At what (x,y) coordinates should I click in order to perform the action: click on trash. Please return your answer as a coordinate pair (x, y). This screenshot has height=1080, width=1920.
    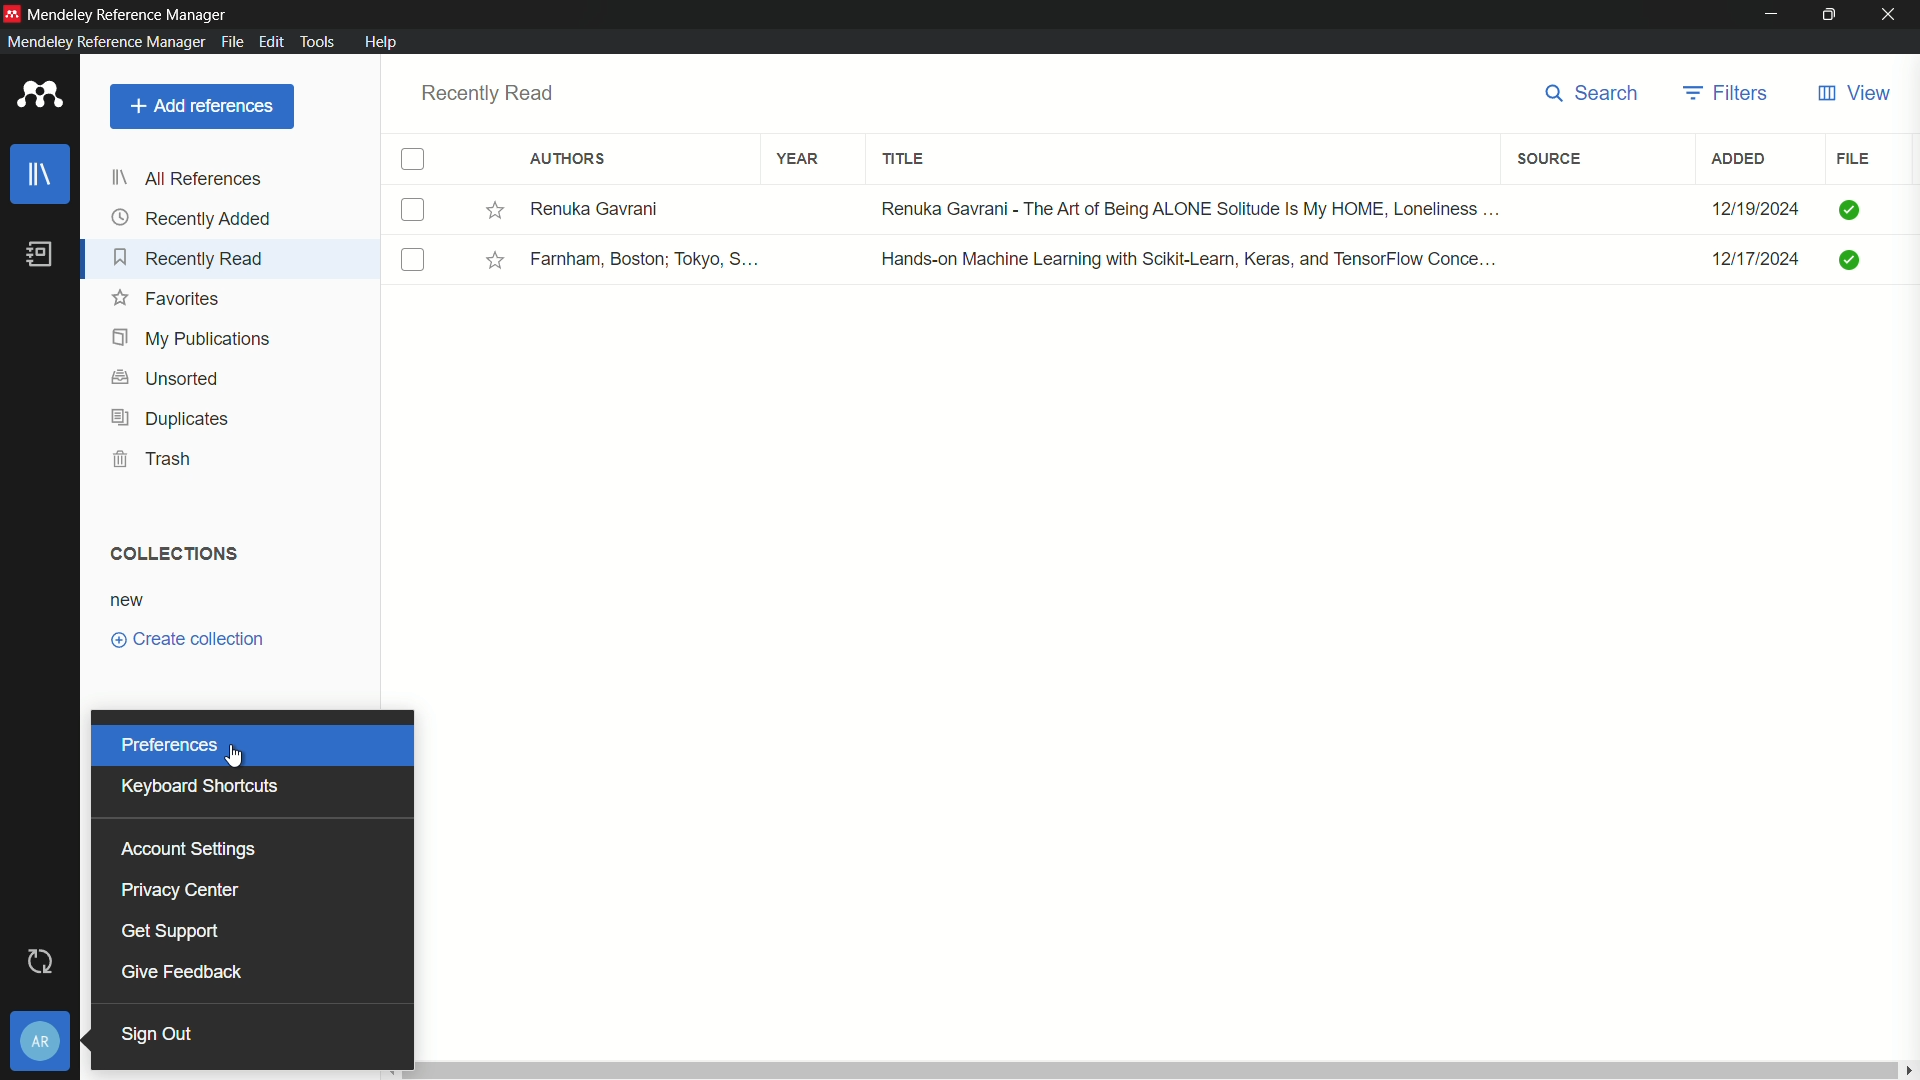
    Looking at the image, I should click on (154, 460).